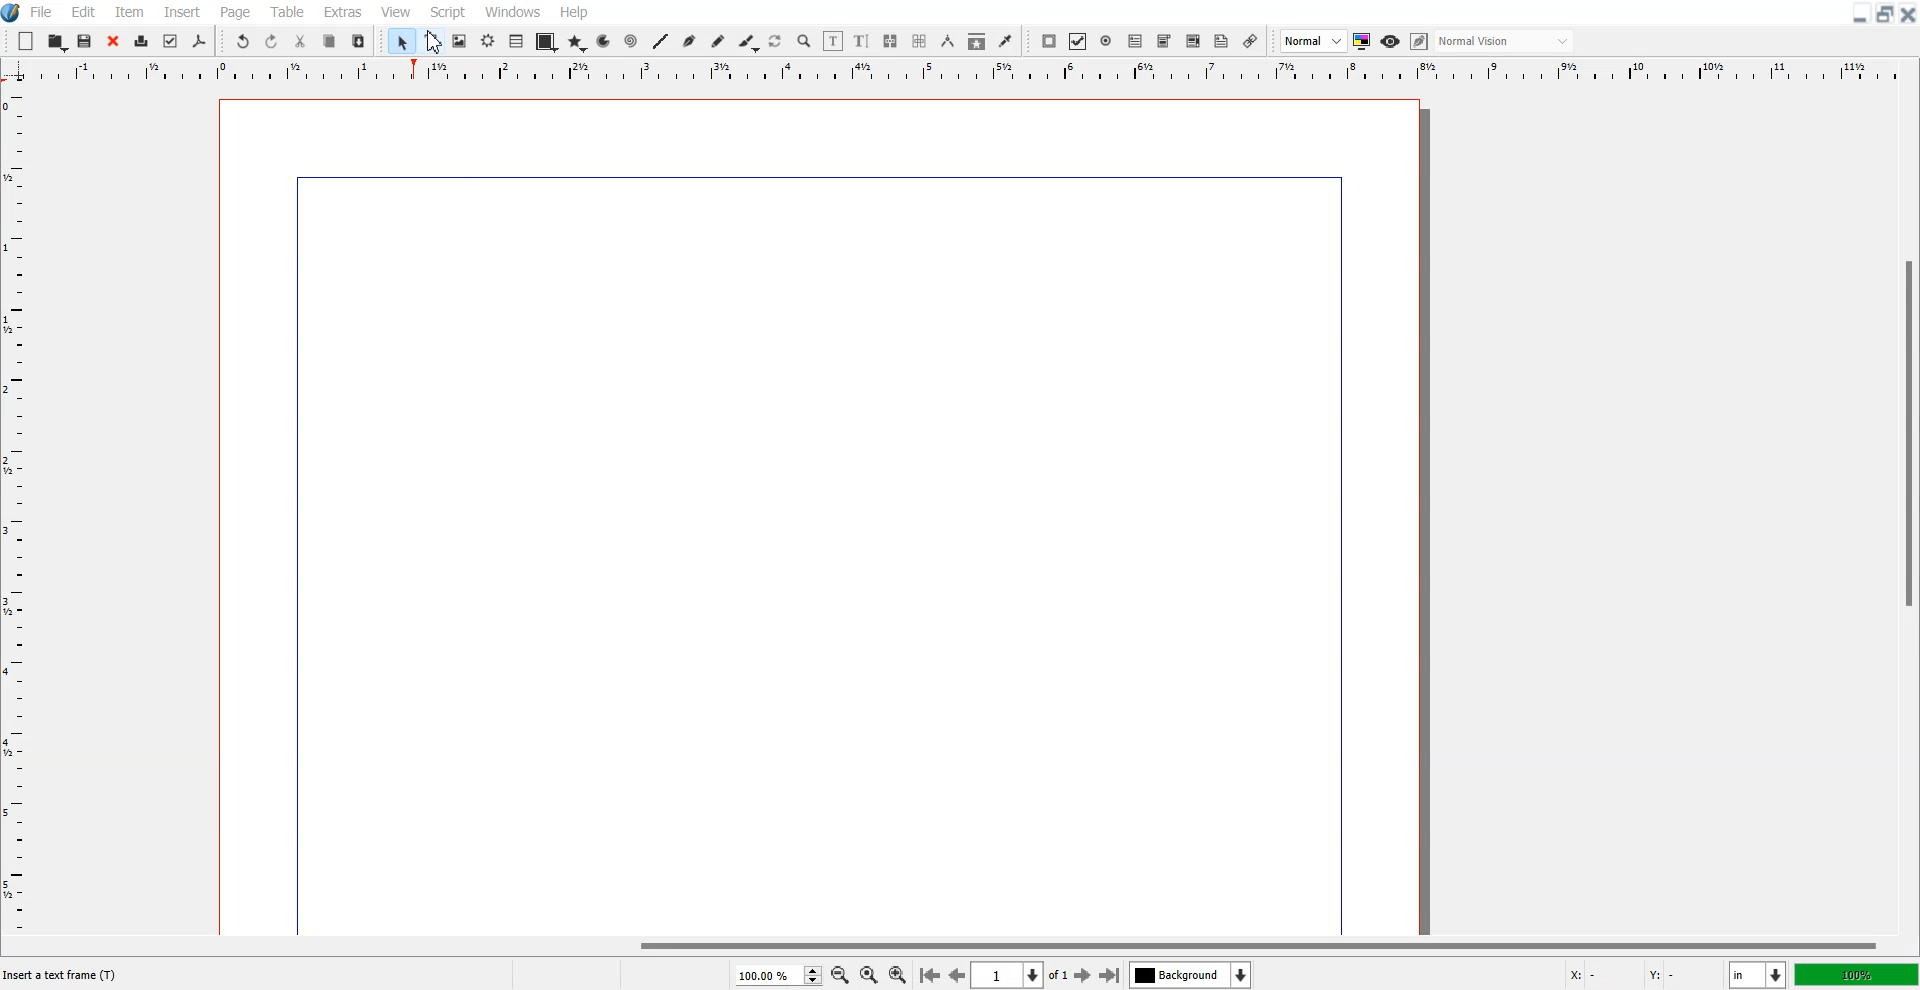 This screenshot has height=990, width=1920. What do you see at coordinates (129, 12) in the screenshot?
I see `Item` at bounding box center [129, 12].